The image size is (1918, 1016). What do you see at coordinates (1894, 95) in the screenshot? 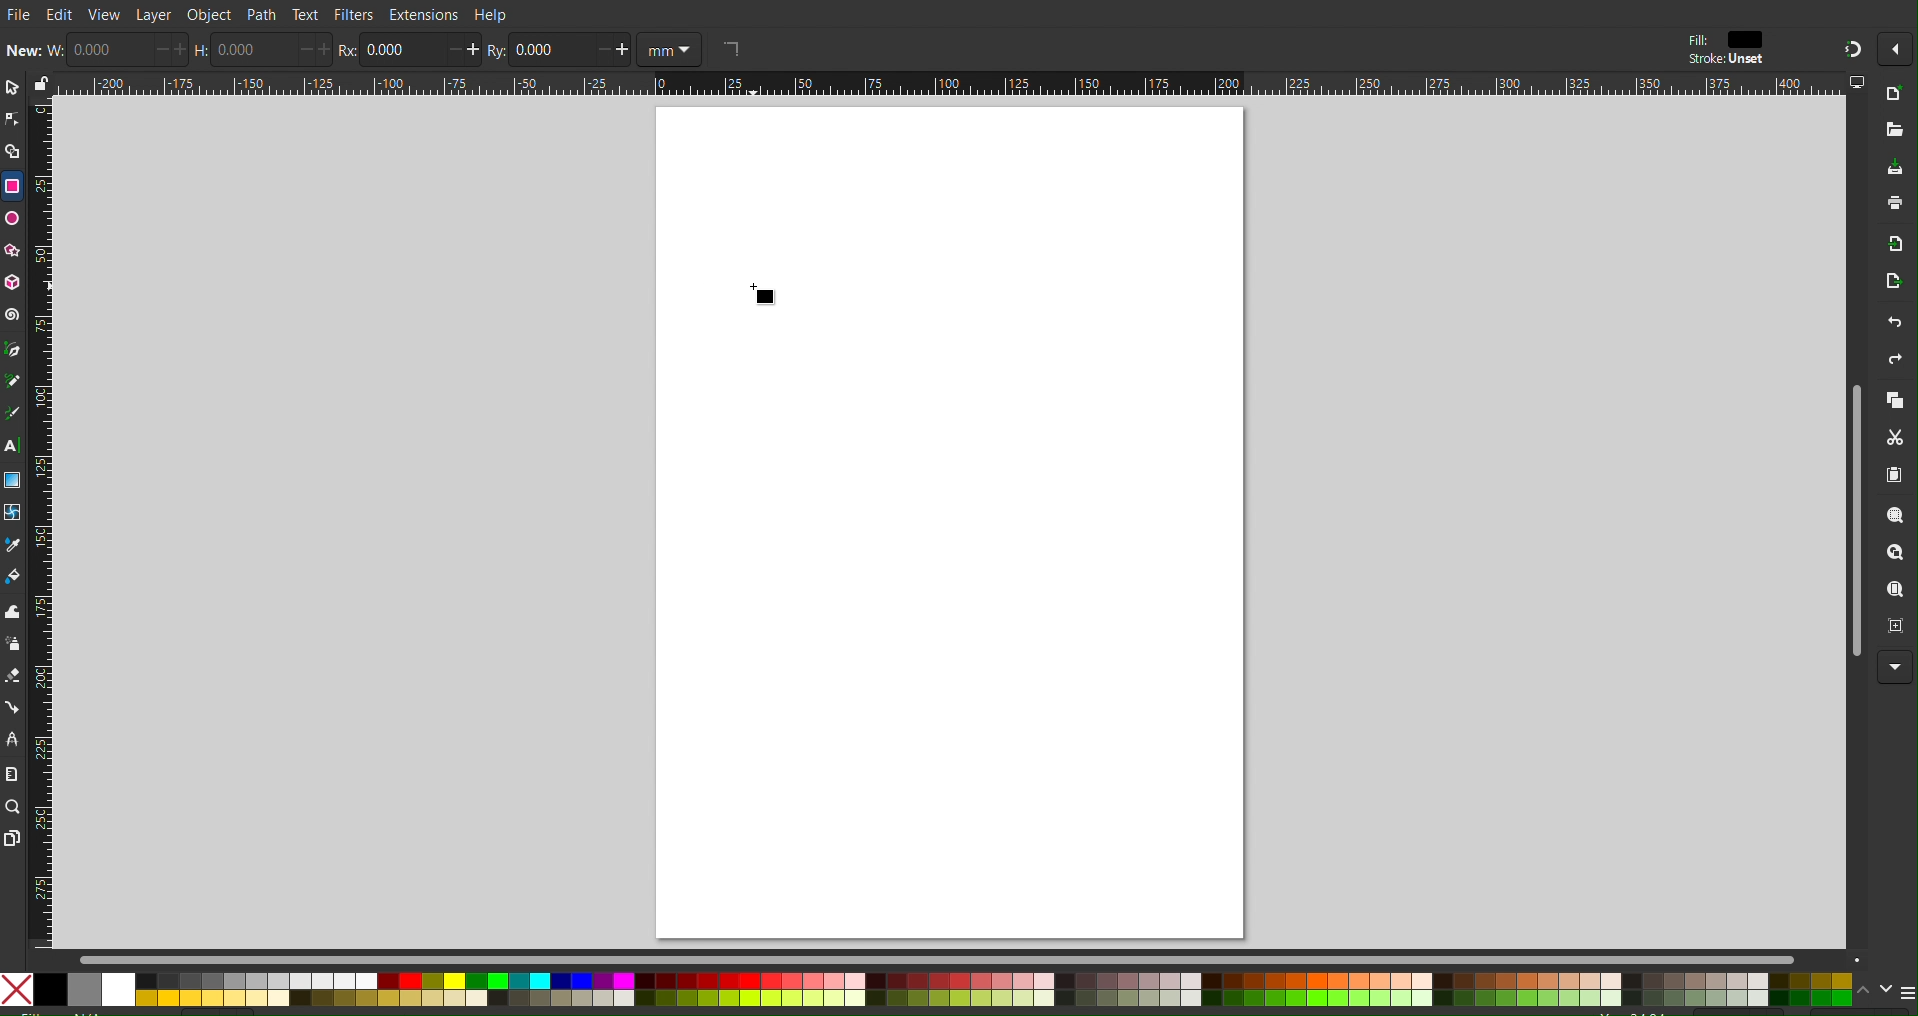
I see `New` at bounding box center [1894, 95].